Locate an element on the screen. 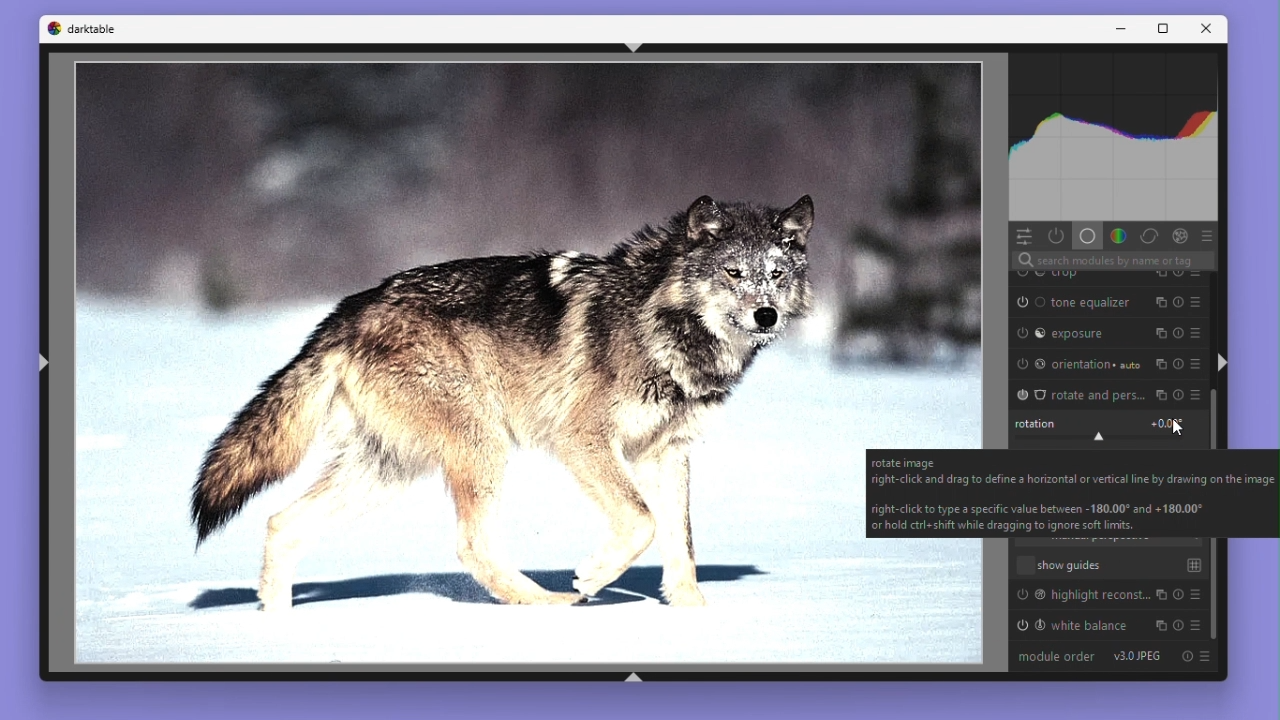 This screenshot has height=720, width=1280. Correct is located at coordinates (1152, 235).